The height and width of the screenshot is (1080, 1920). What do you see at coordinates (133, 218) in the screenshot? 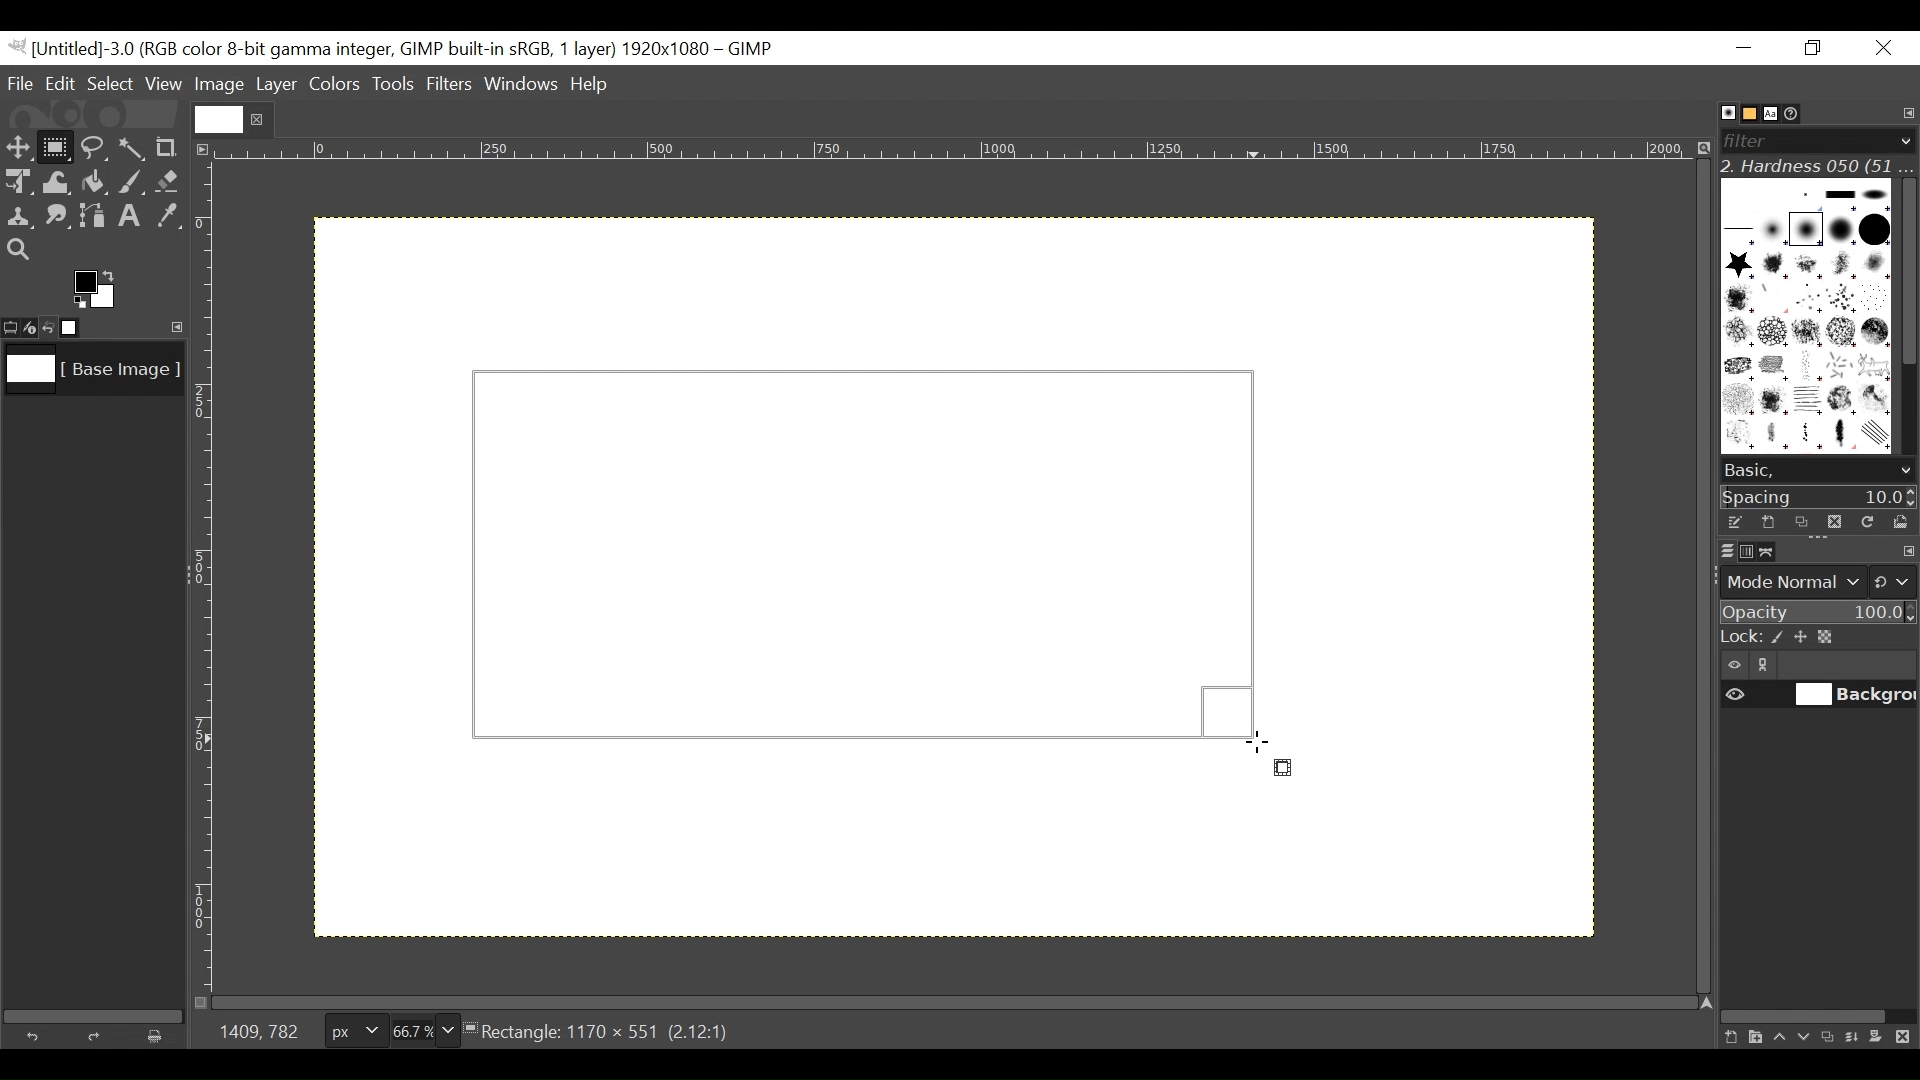
I see `Text tool` at bounding box center [133, 218].